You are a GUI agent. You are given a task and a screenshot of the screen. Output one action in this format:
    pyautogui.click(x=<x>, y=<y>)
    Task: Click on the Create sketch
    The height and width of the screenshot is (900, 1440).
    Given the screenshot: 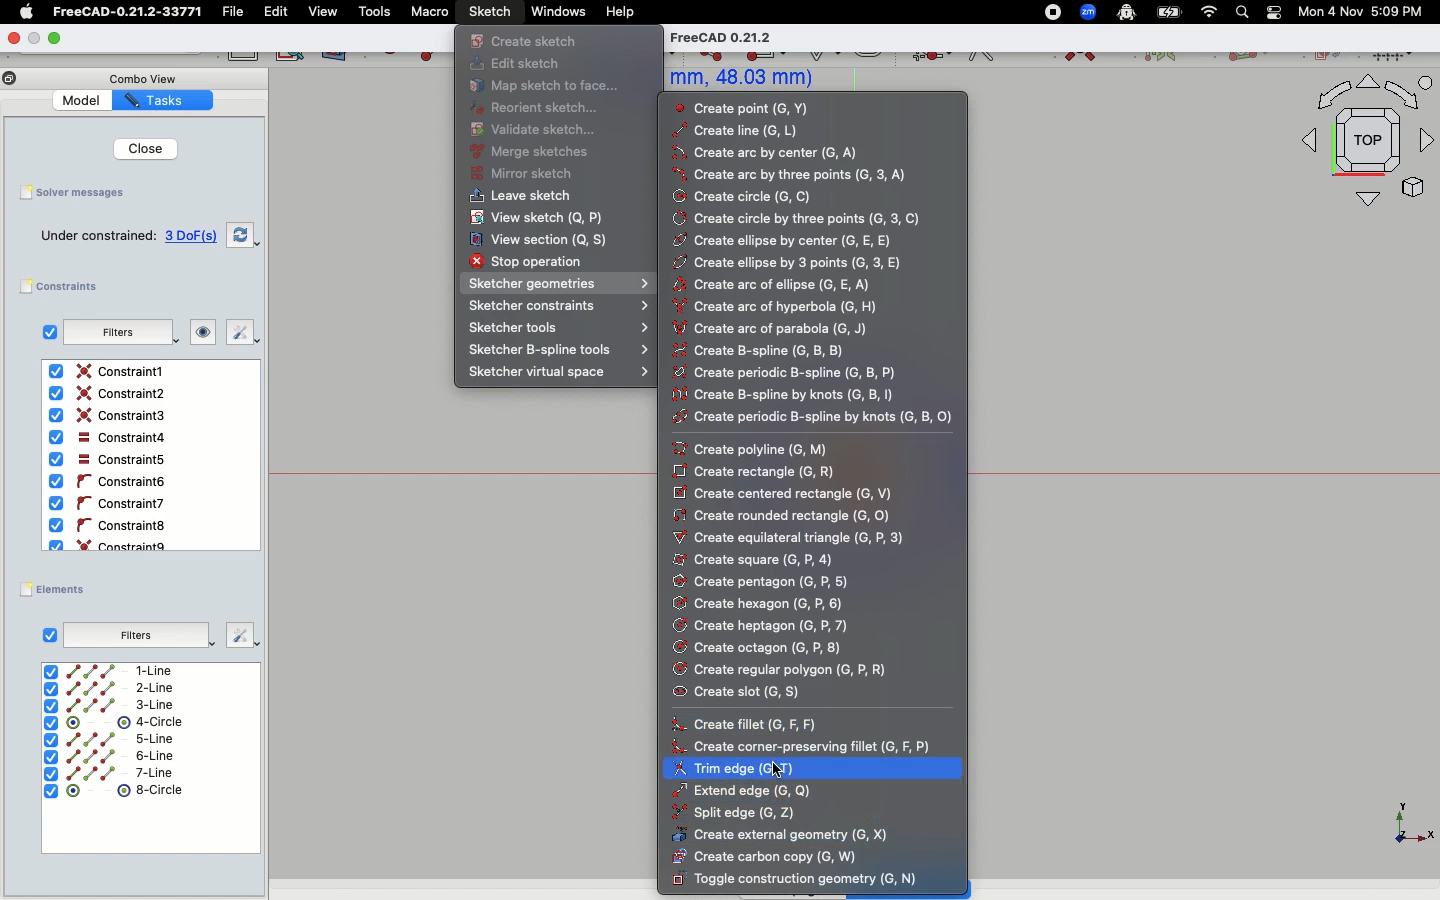 What is the action you would take?
    pyautogui.click(x=528, y=43)
    